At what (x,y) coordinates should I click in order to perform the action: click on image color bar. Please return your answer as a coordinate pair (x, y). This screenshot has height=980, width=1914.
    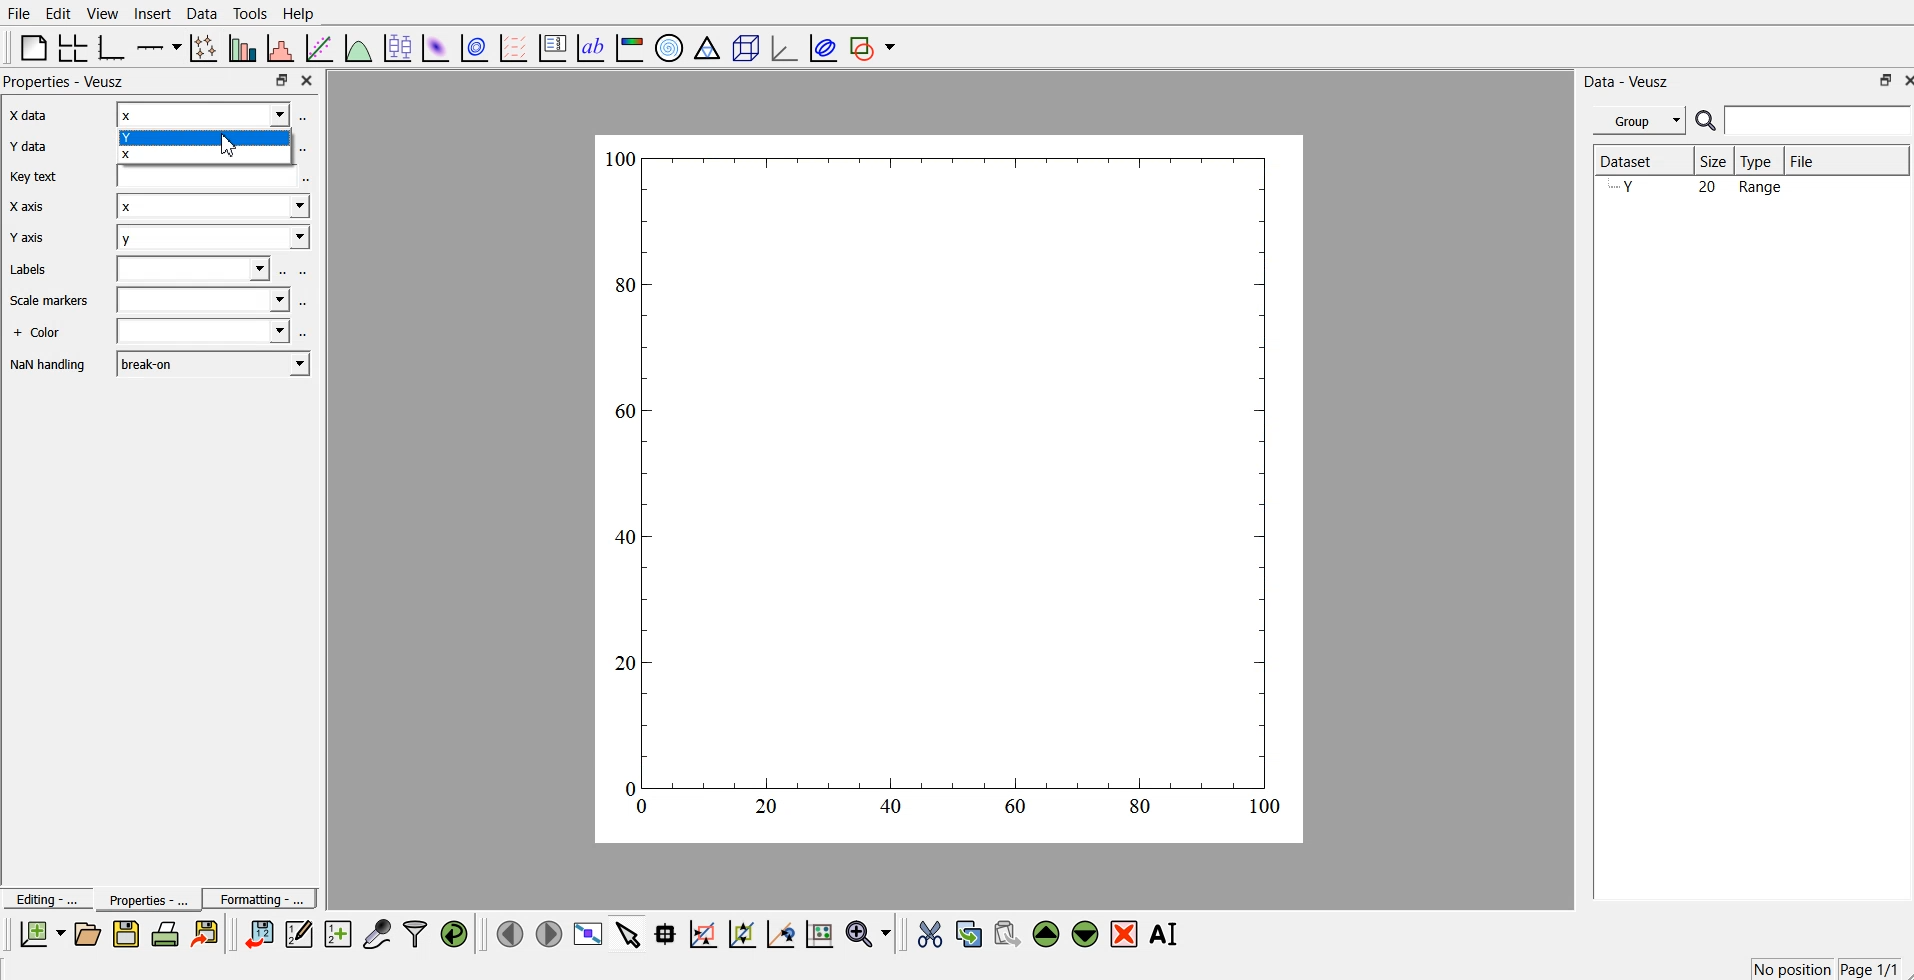
    Looking at the image, I should click on (631, 46).